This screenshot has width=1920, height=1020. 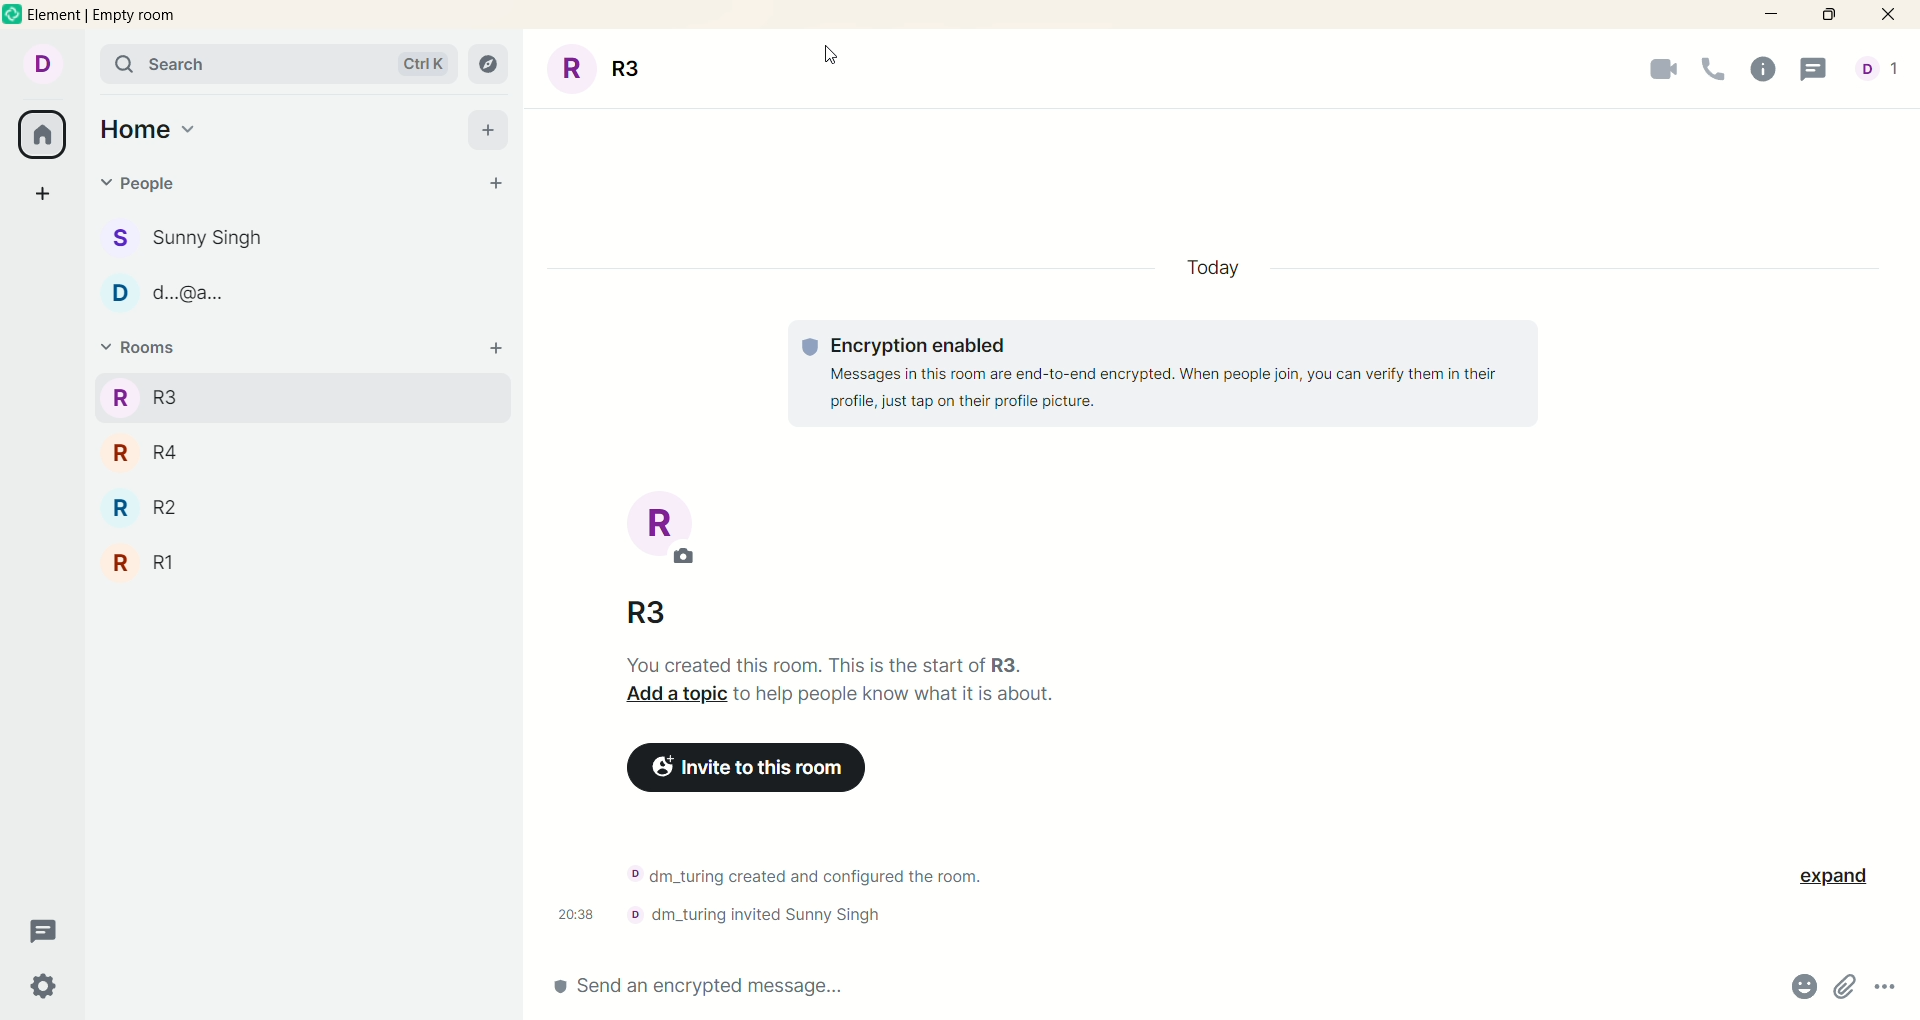 I want to click on search, so click(x=274, y=63).